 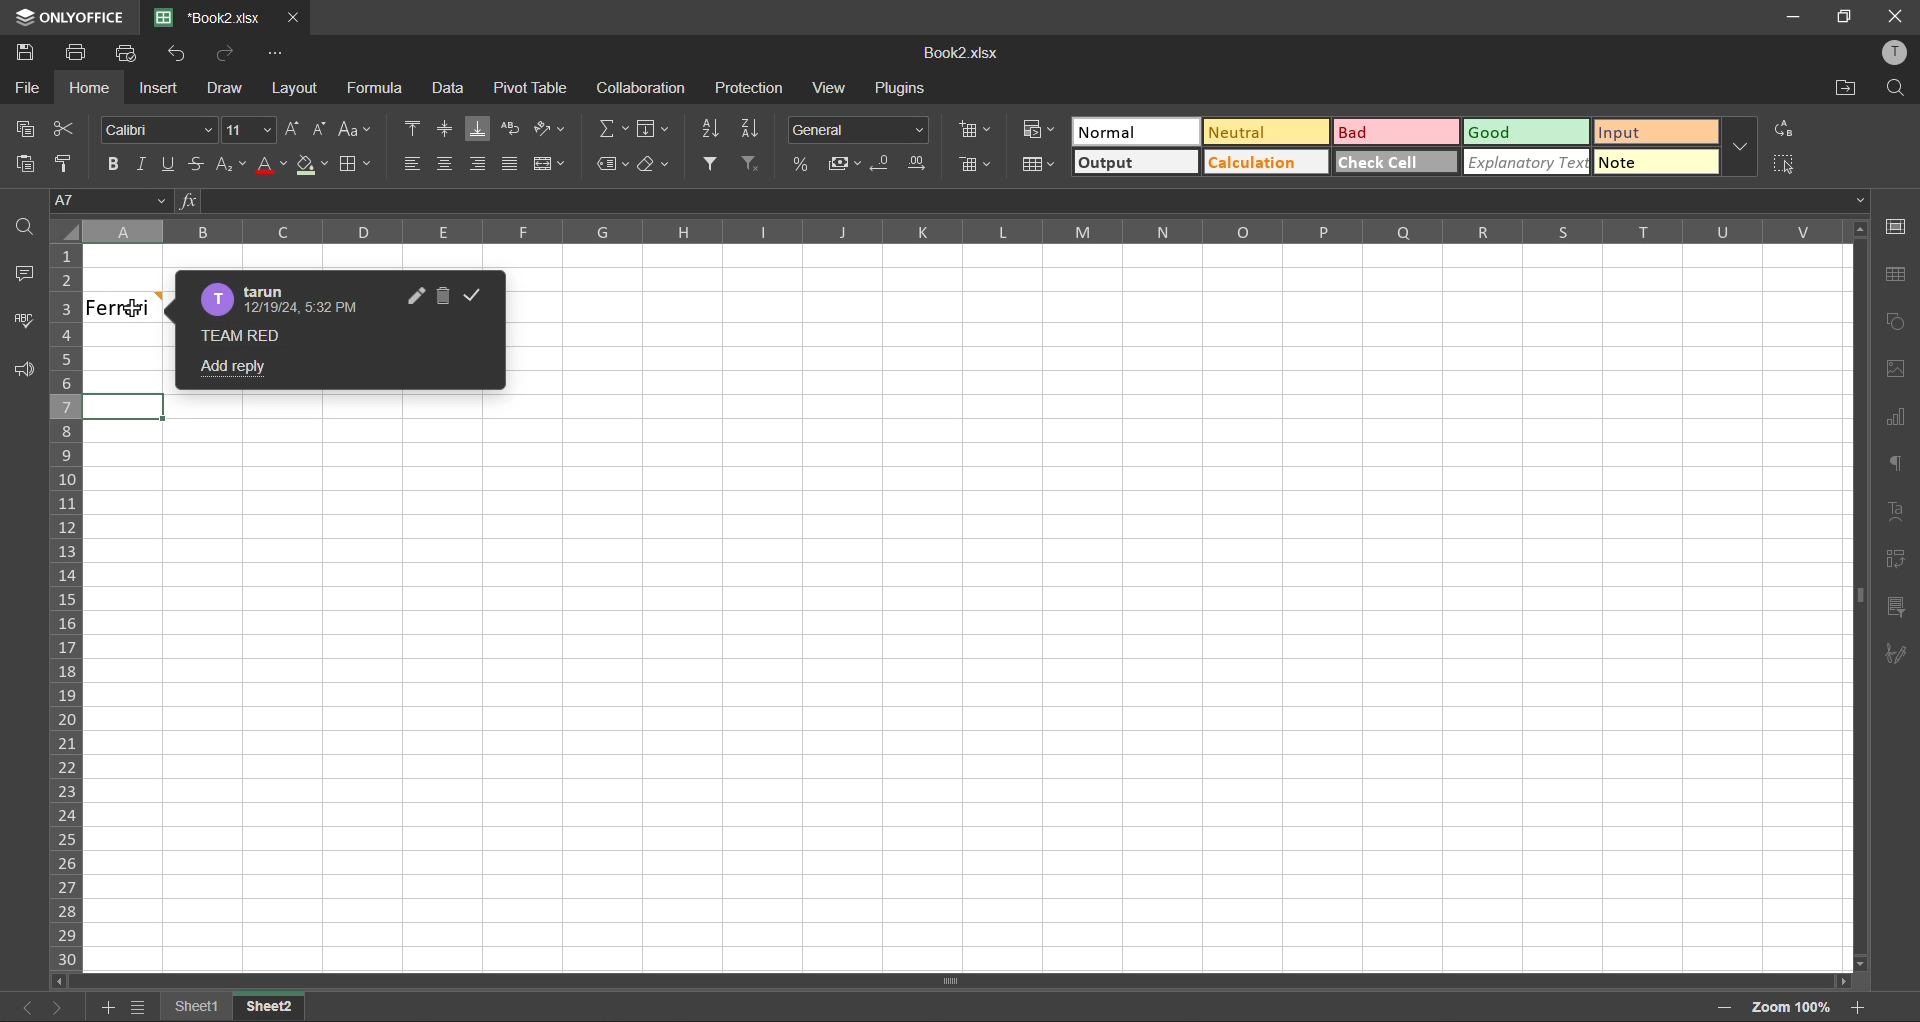 I want to click on fields, so click(x=654, y=128).